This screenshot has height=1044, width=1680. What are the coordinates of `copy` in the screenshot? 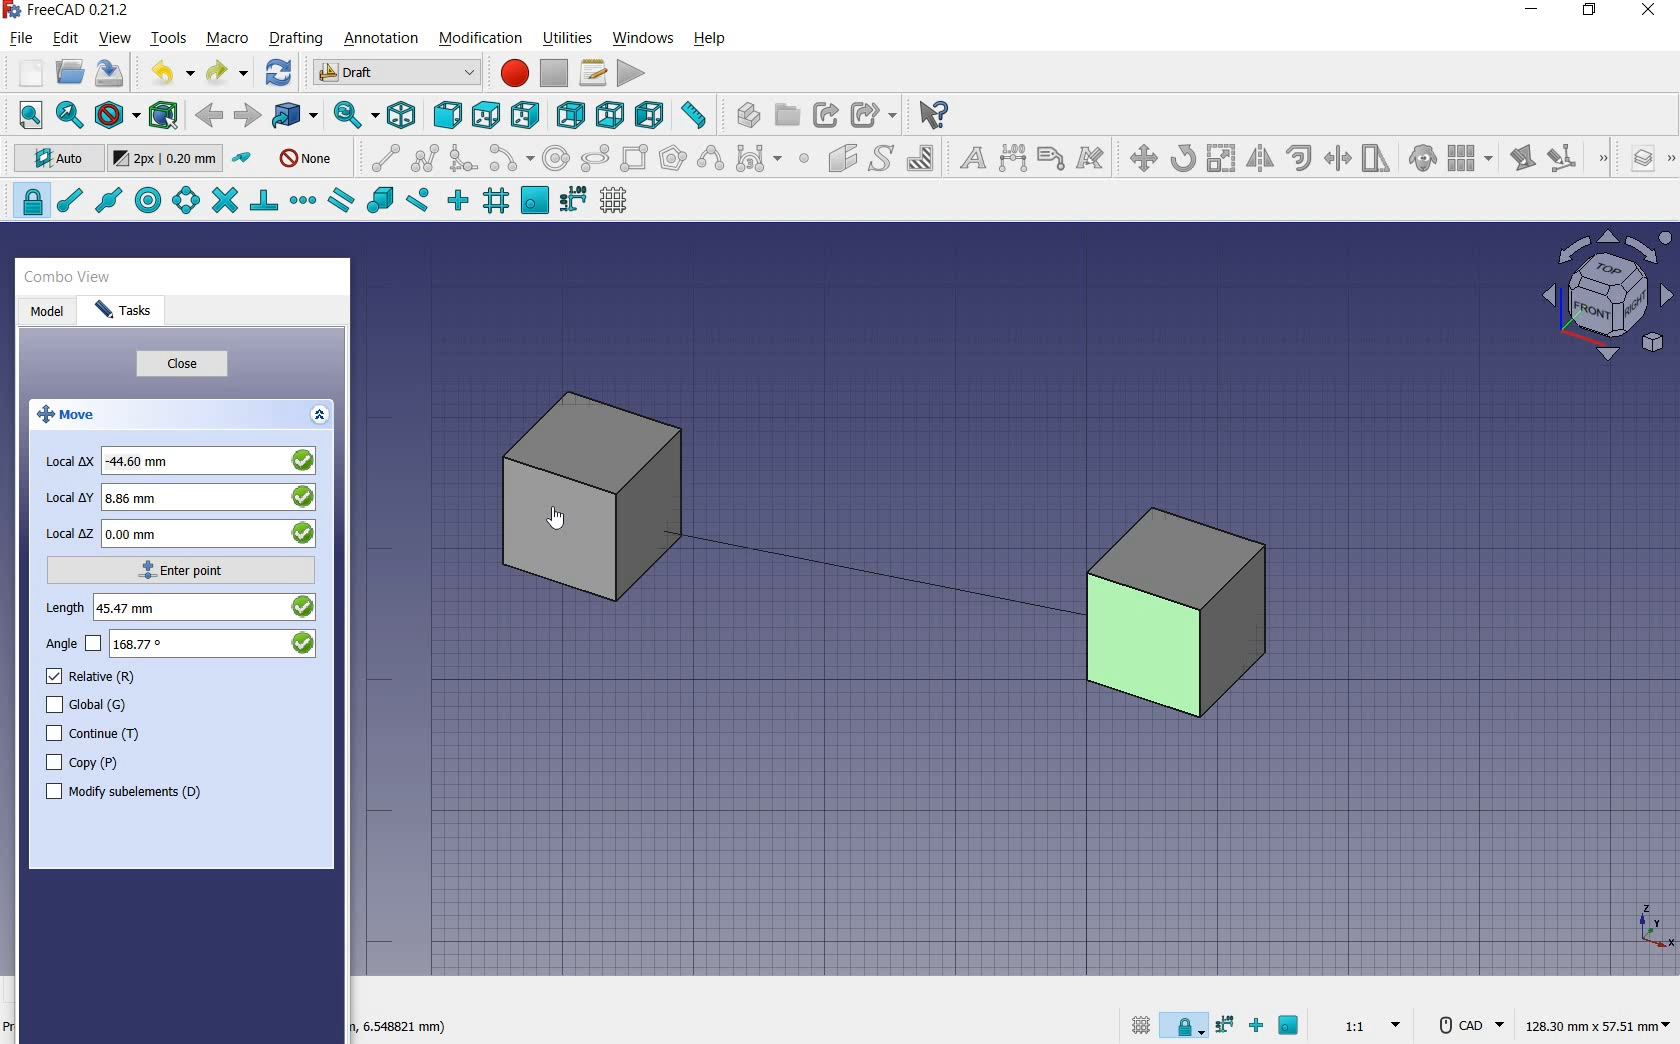 It's located at (86, 764).